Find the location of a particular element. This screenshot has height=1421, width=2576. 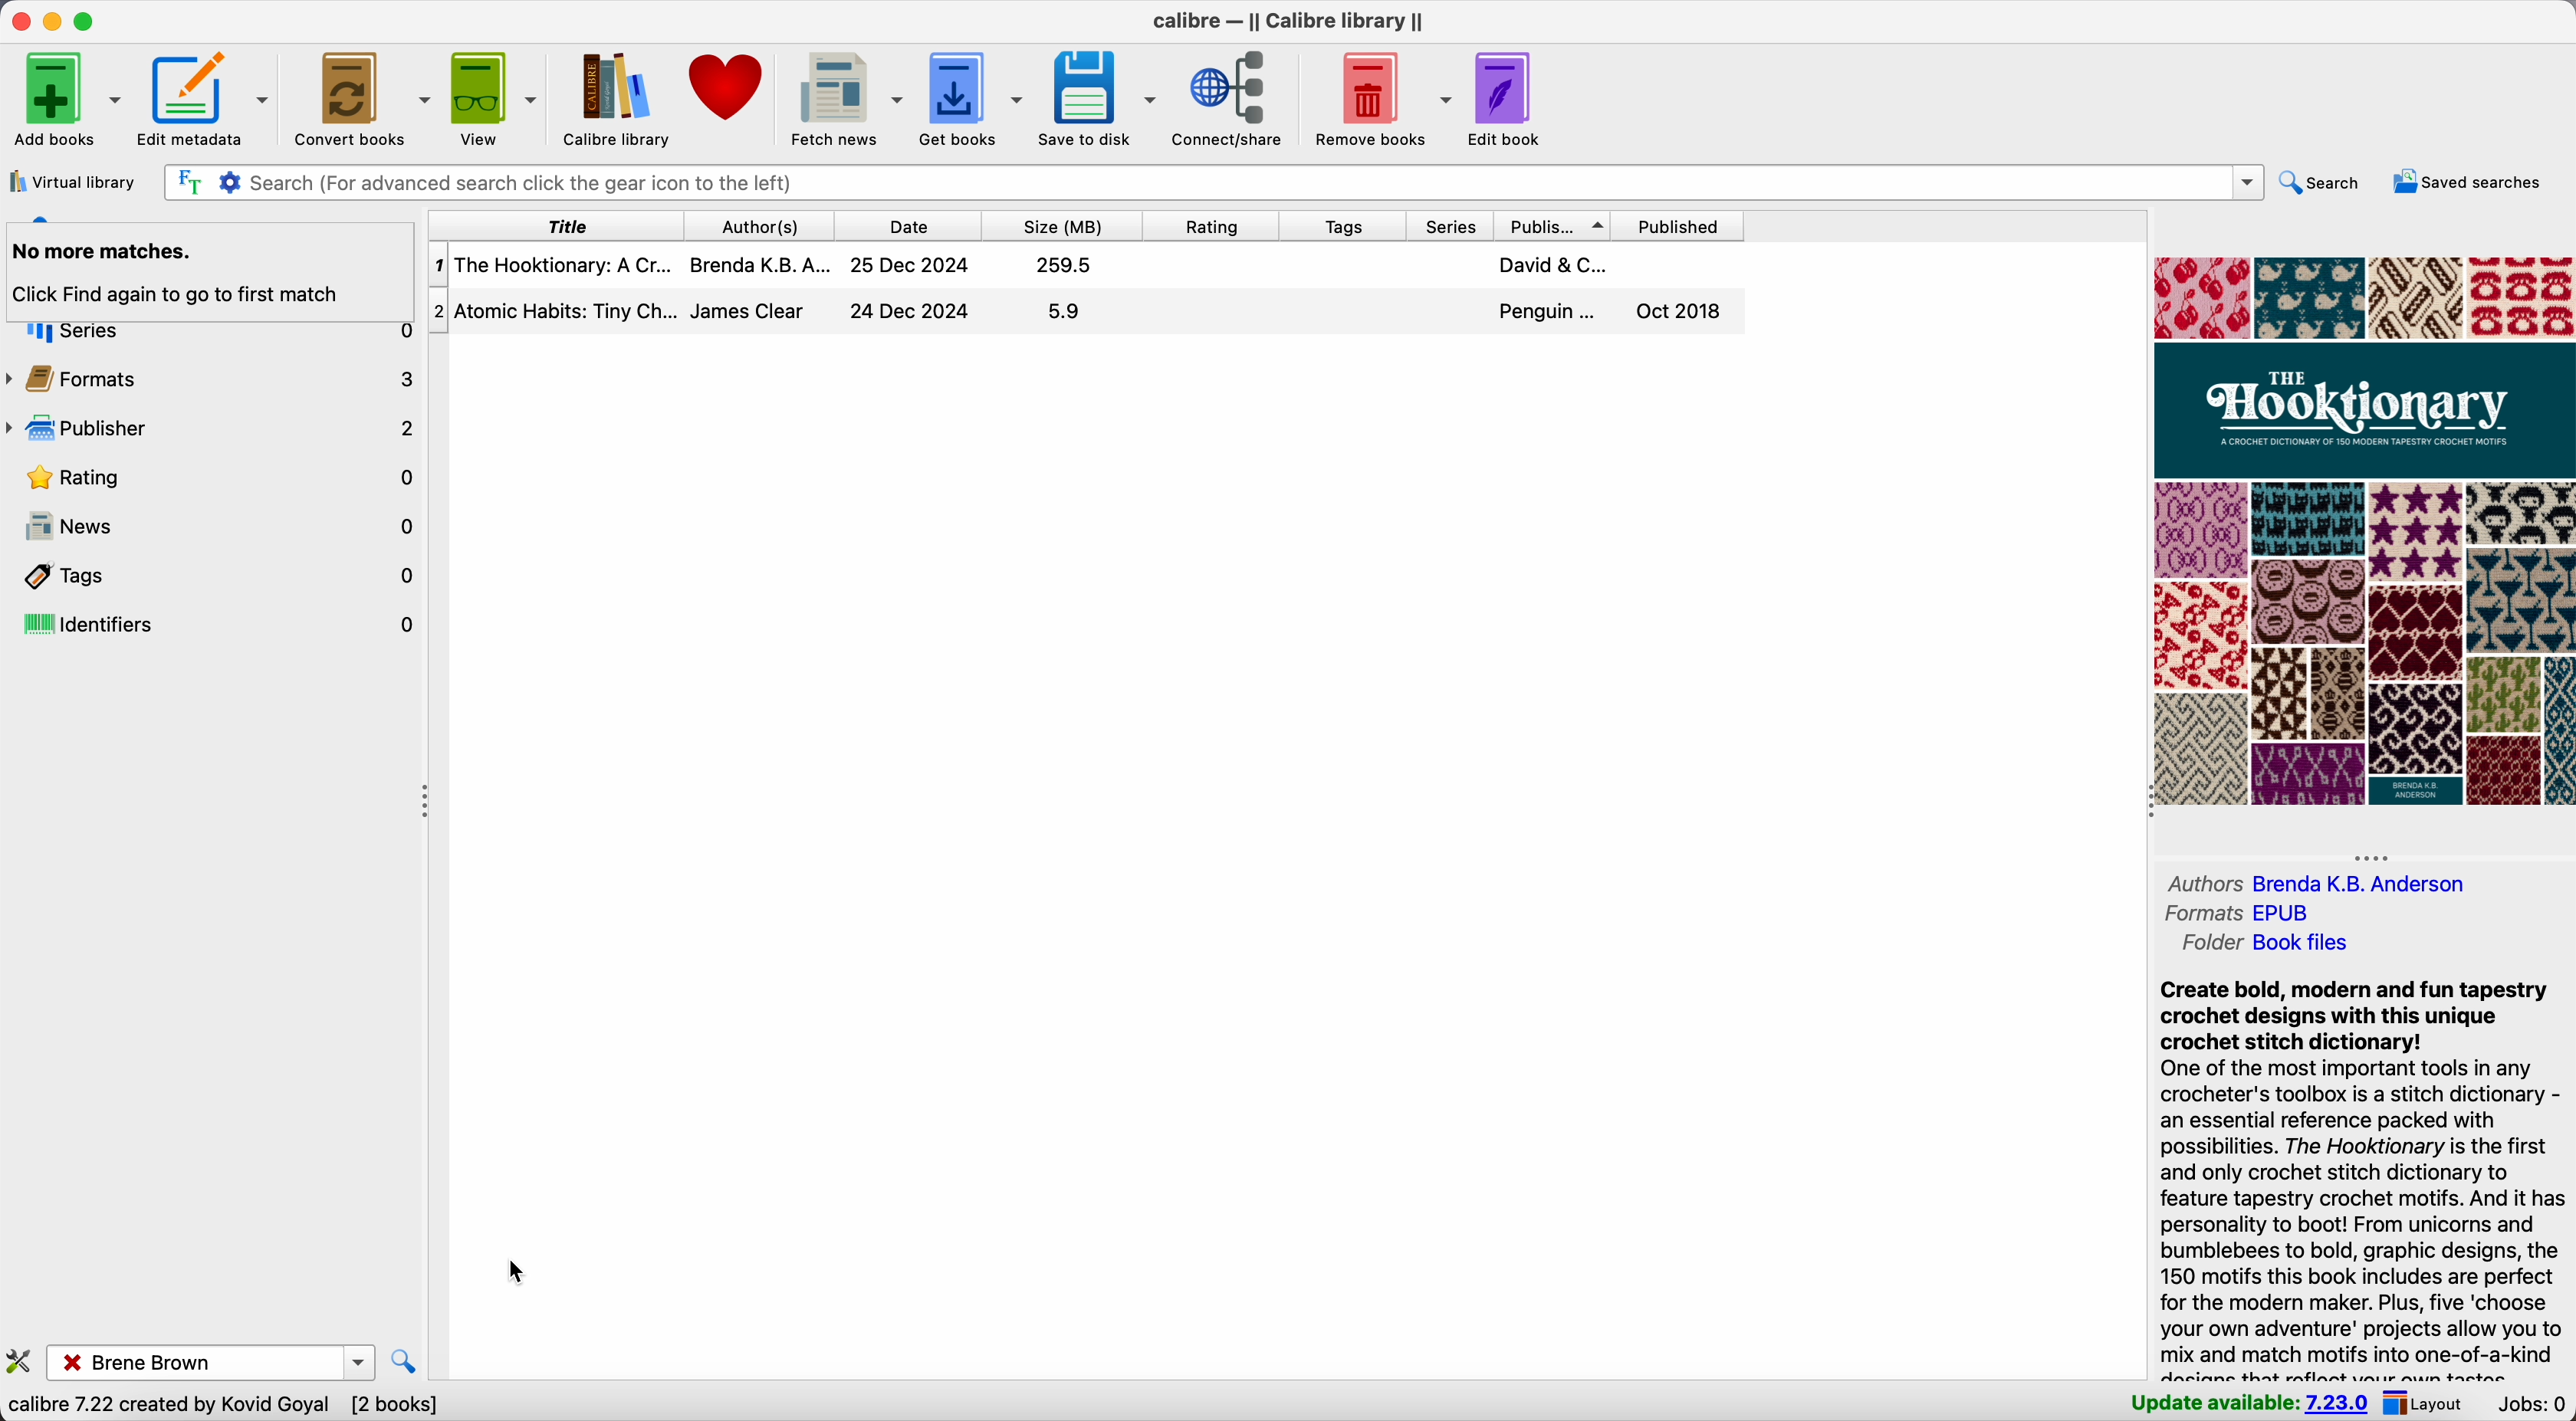

book cover preview is located at coordinates (2362, 527).